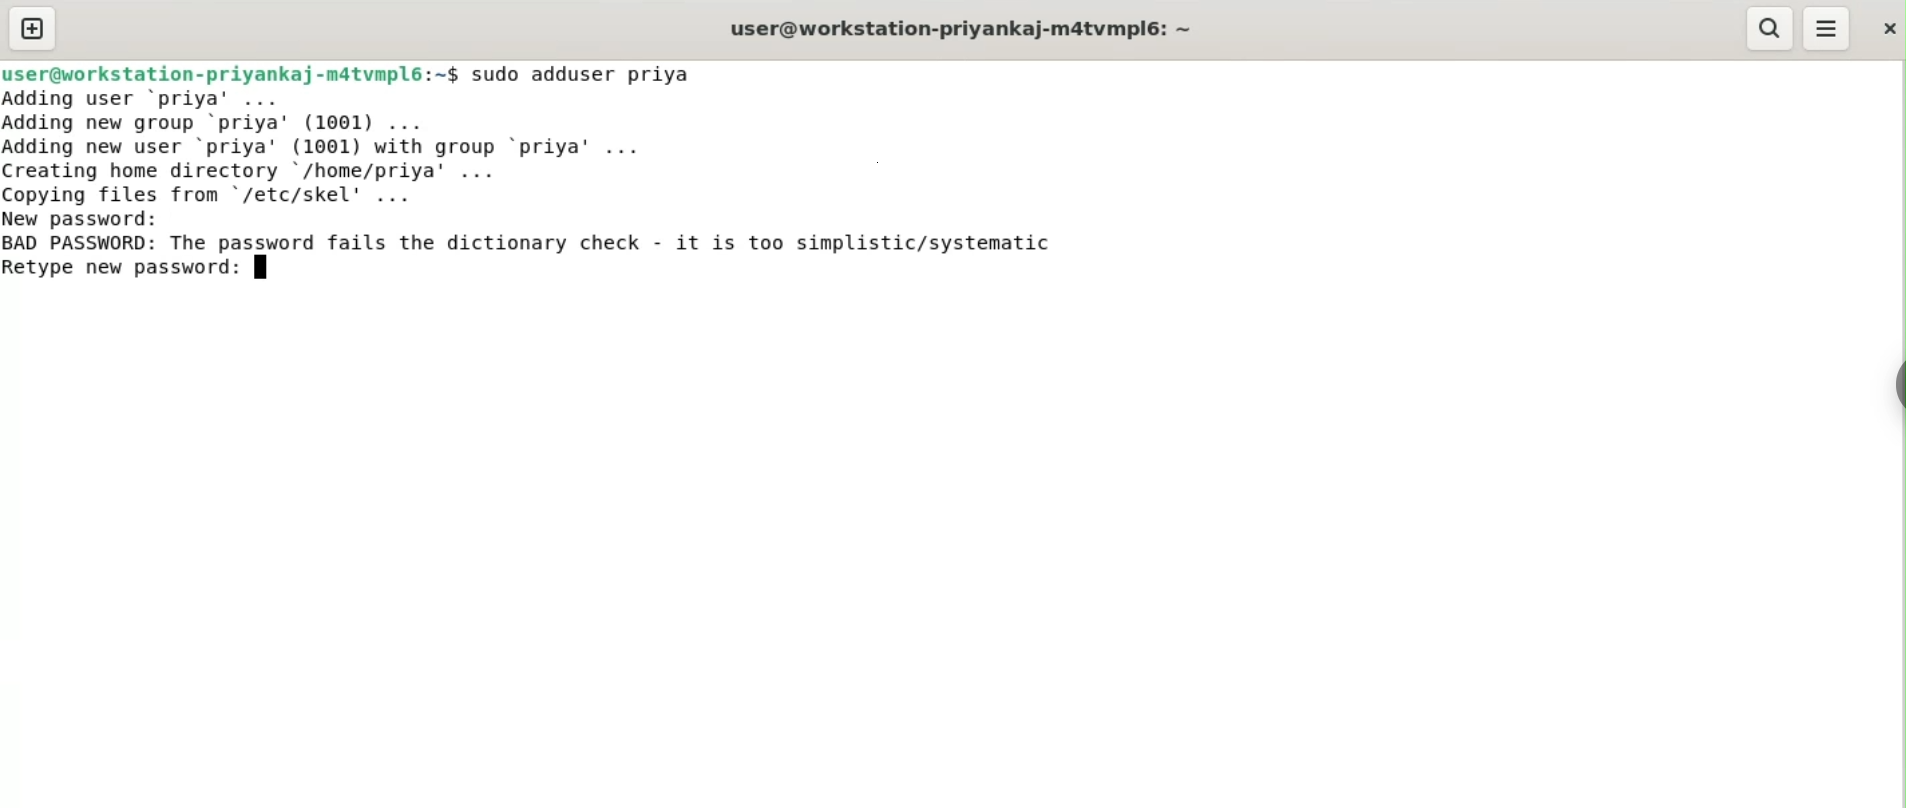 This screenshot has height=808, width=1906. What do you see at coordinates (96, 218) in the screenshot?
I see `new password` at bounding box center [96, 218].